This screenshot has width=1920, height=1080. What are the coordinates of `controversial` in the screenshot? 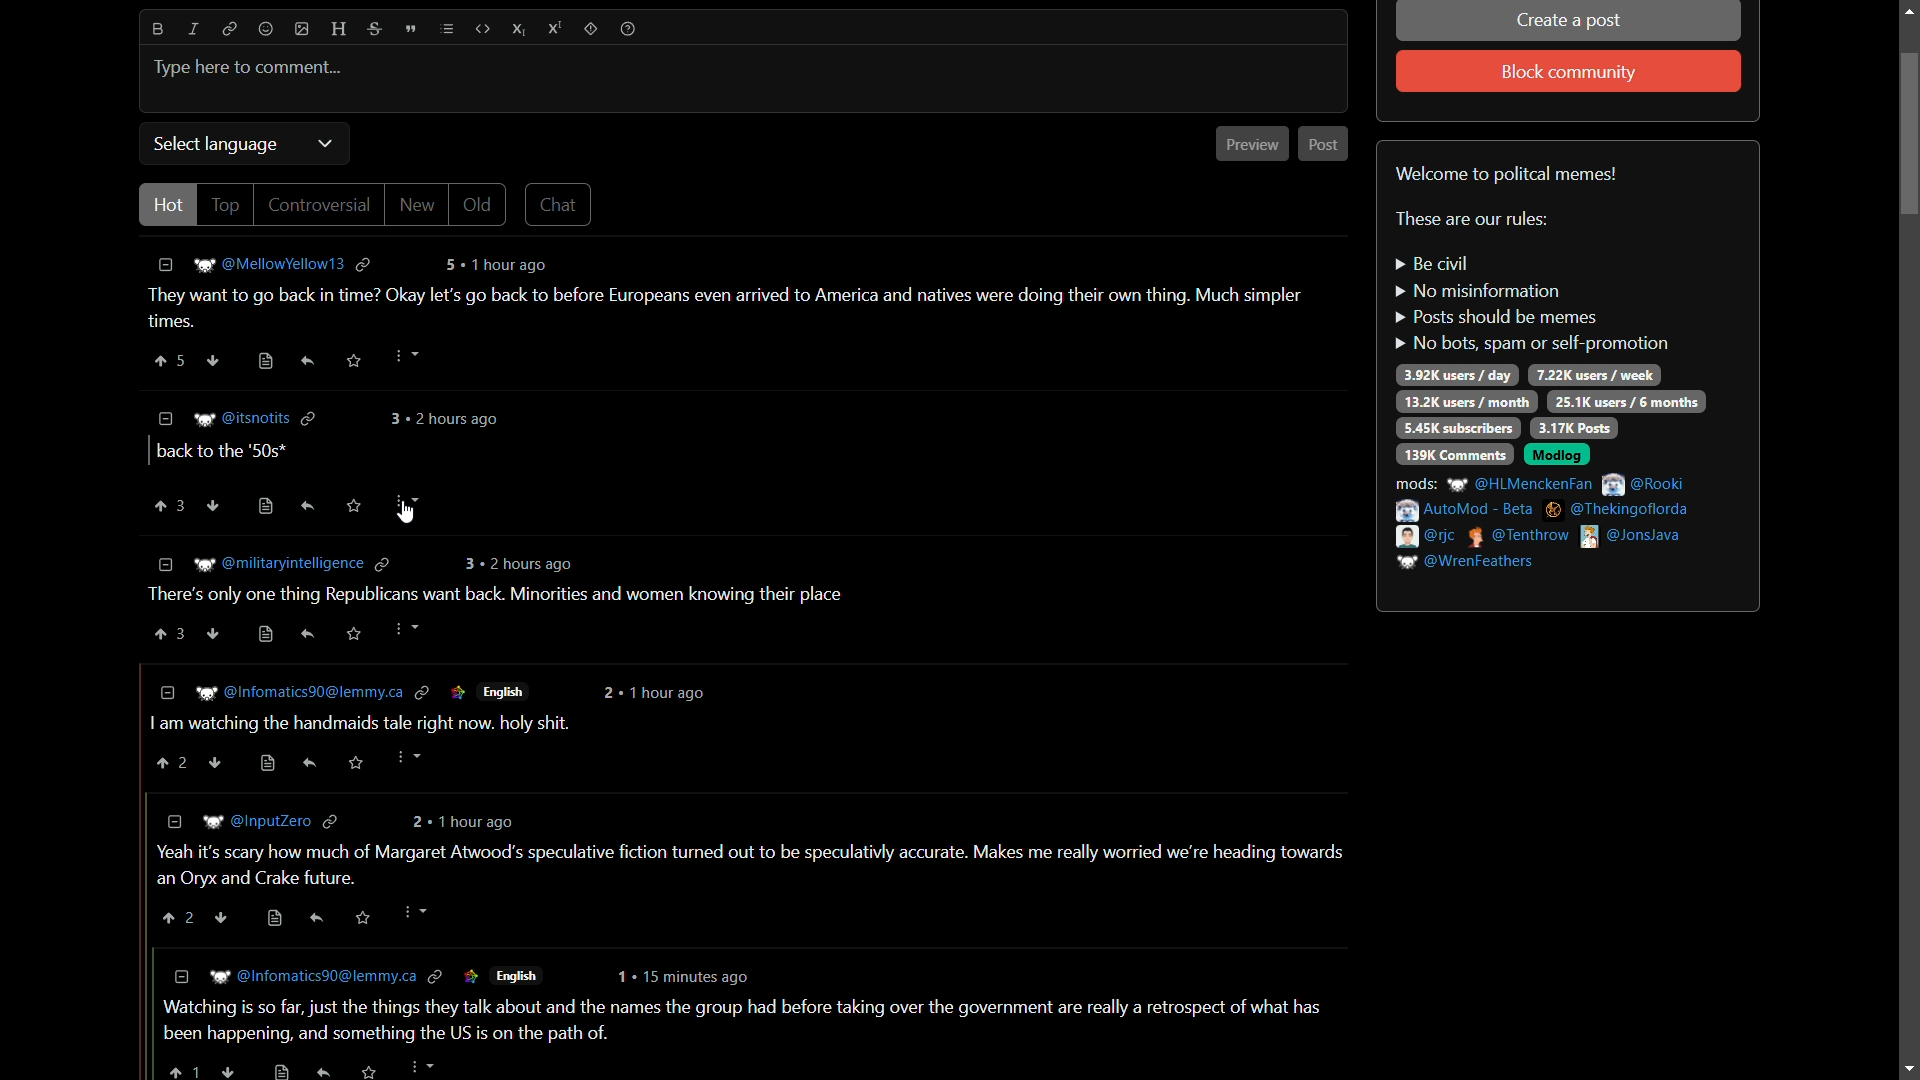 It's located at (317, 205).